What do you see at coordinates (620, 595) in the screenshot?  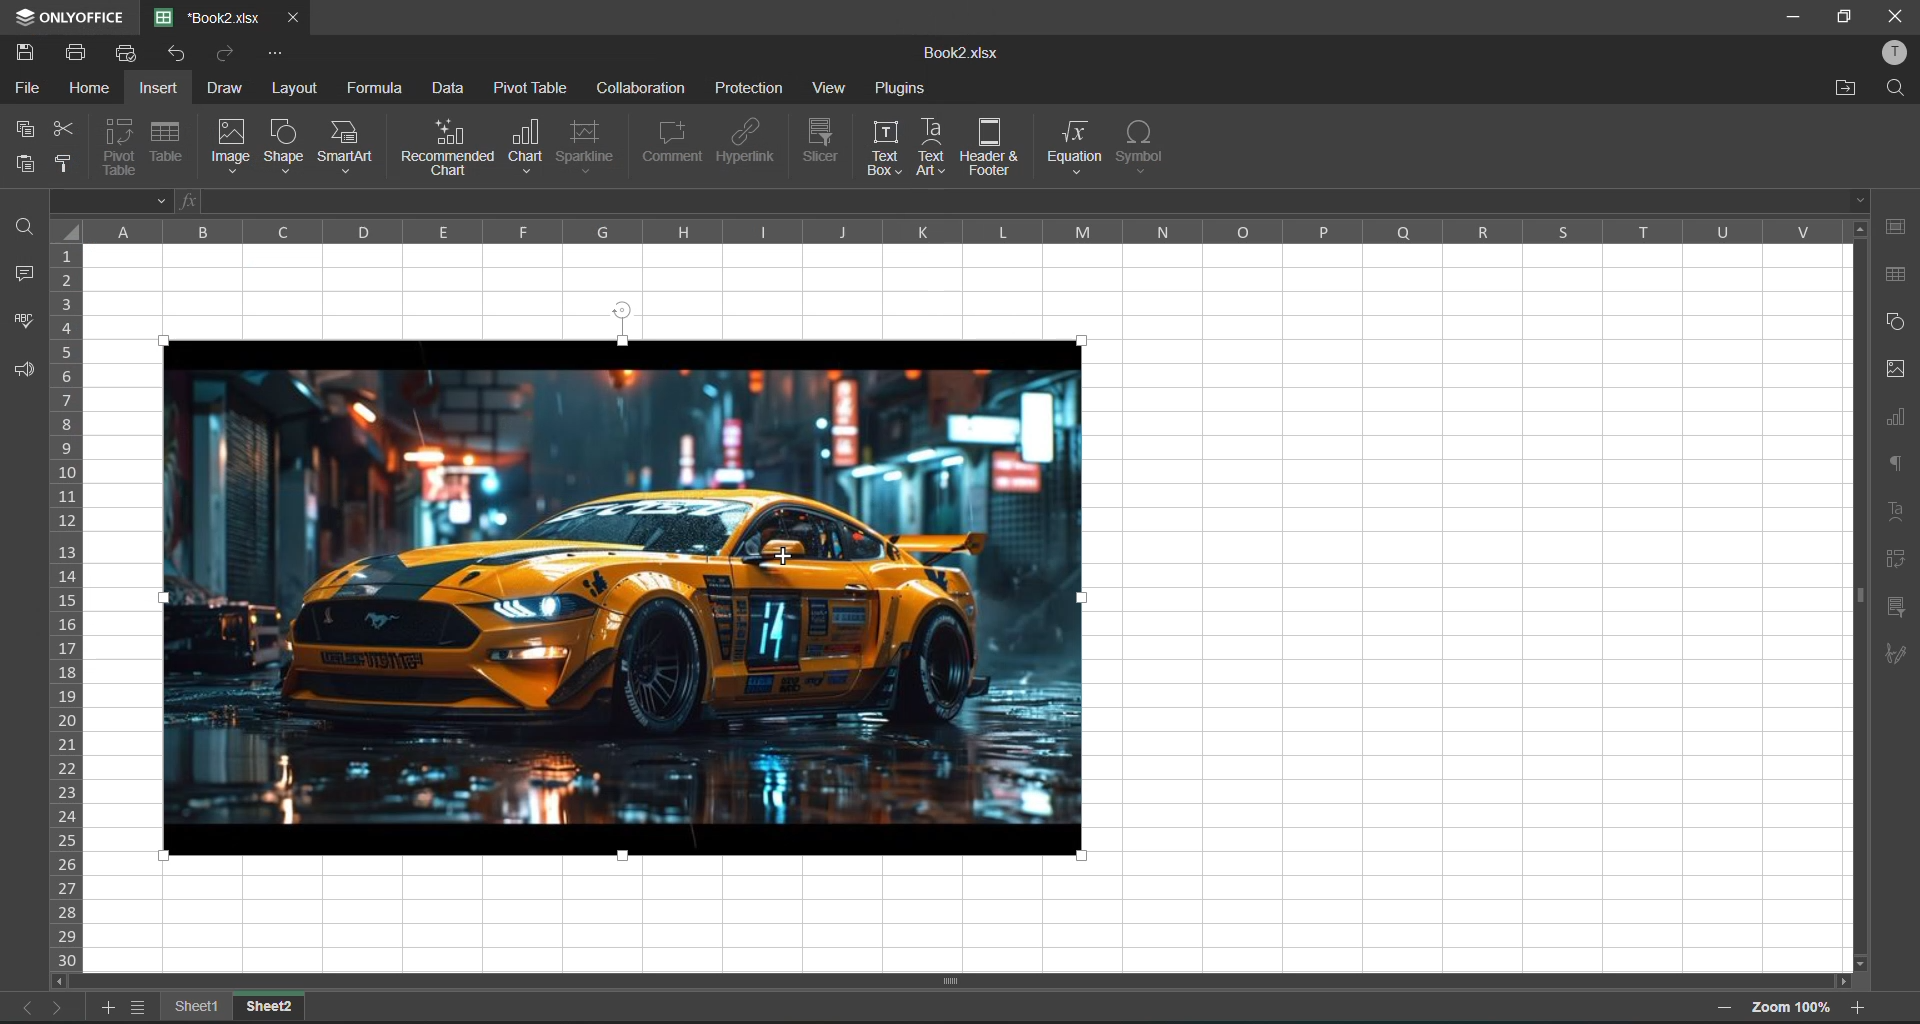 I see `image inserted` at bounding box center [620, 595].